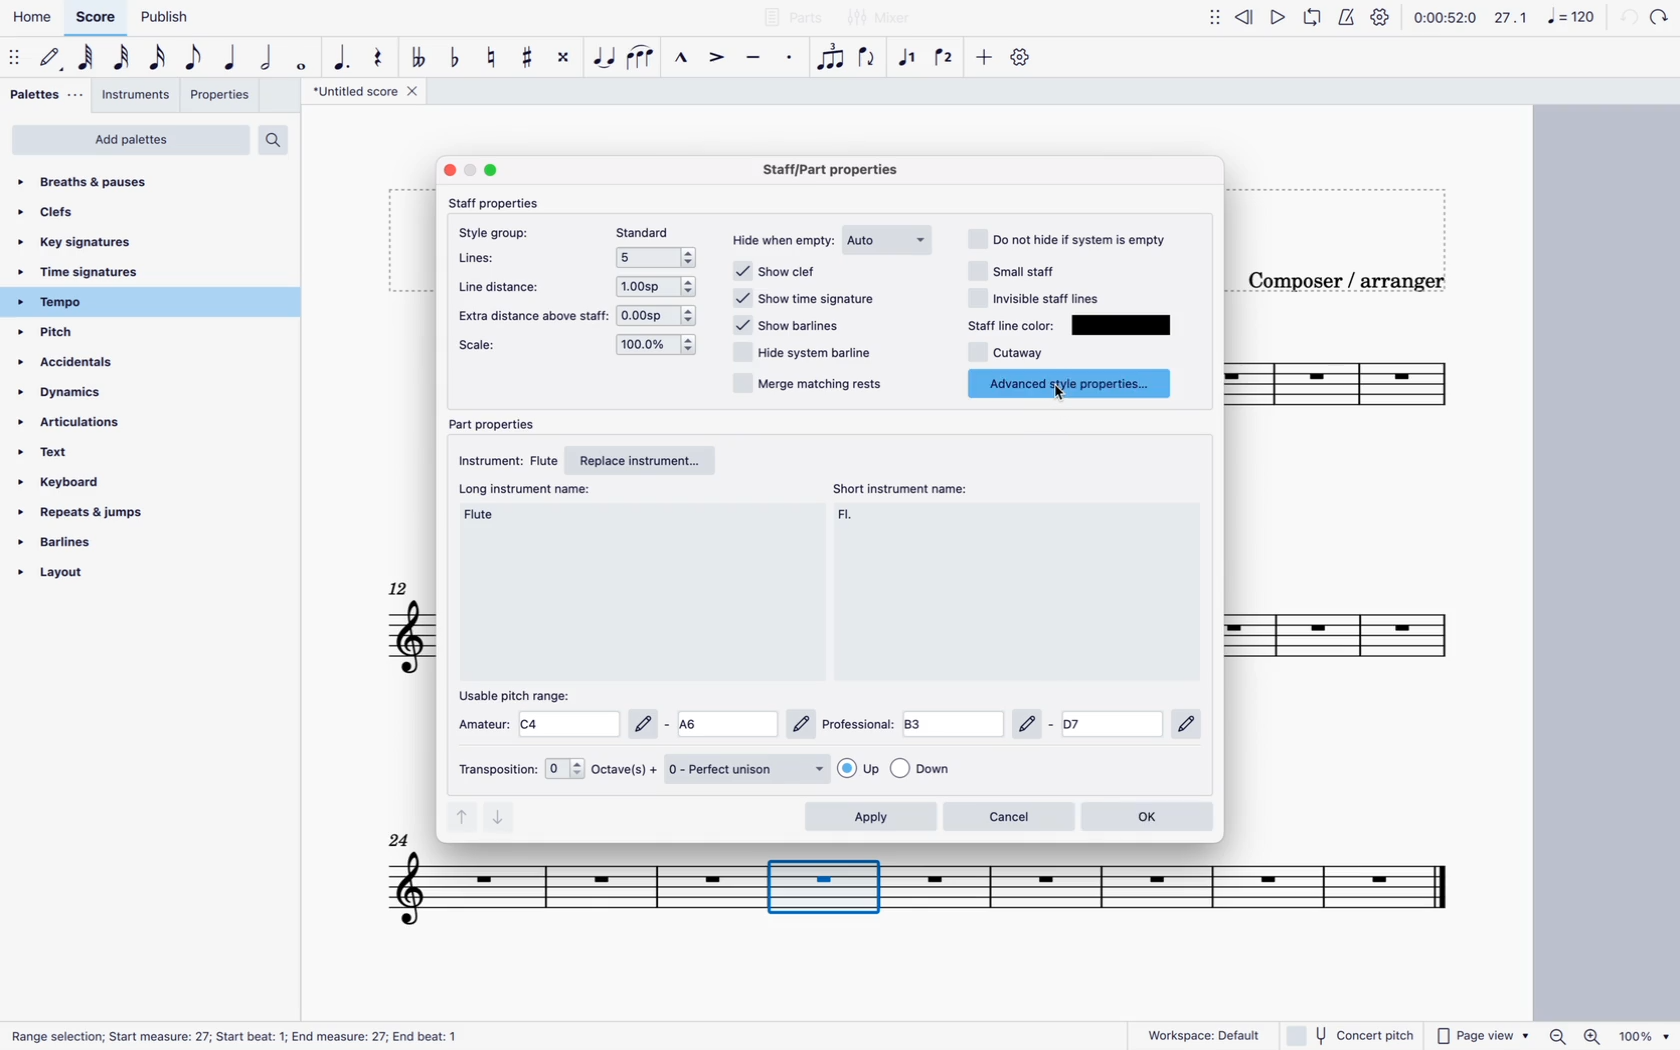 Image resolution: width=1680 pixels, height=1050 pixels. Describe the element at coordinates (1353, 1035) in the screenshot. I see `concert pitch` at that location.